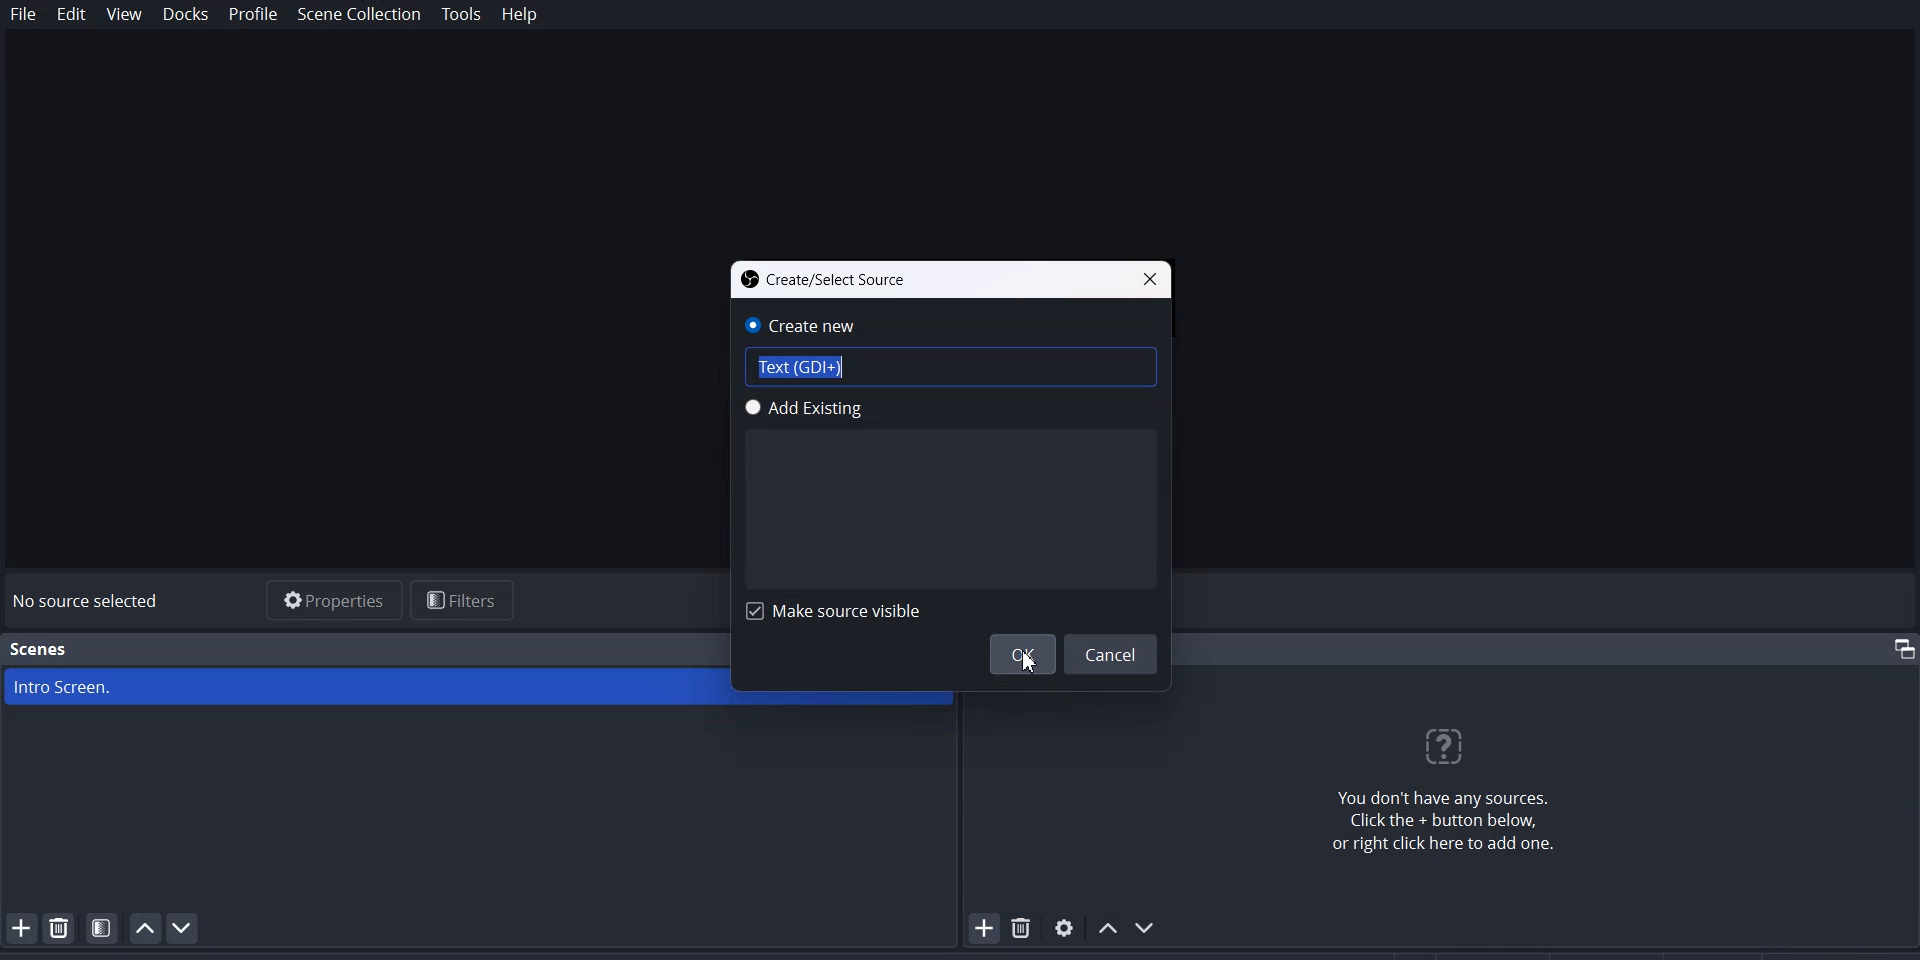 The width and height of the screenshot is (1920, 960). Describe the element at coordinates (40, 649) in the screenshot. I see `Scenes` at that location.